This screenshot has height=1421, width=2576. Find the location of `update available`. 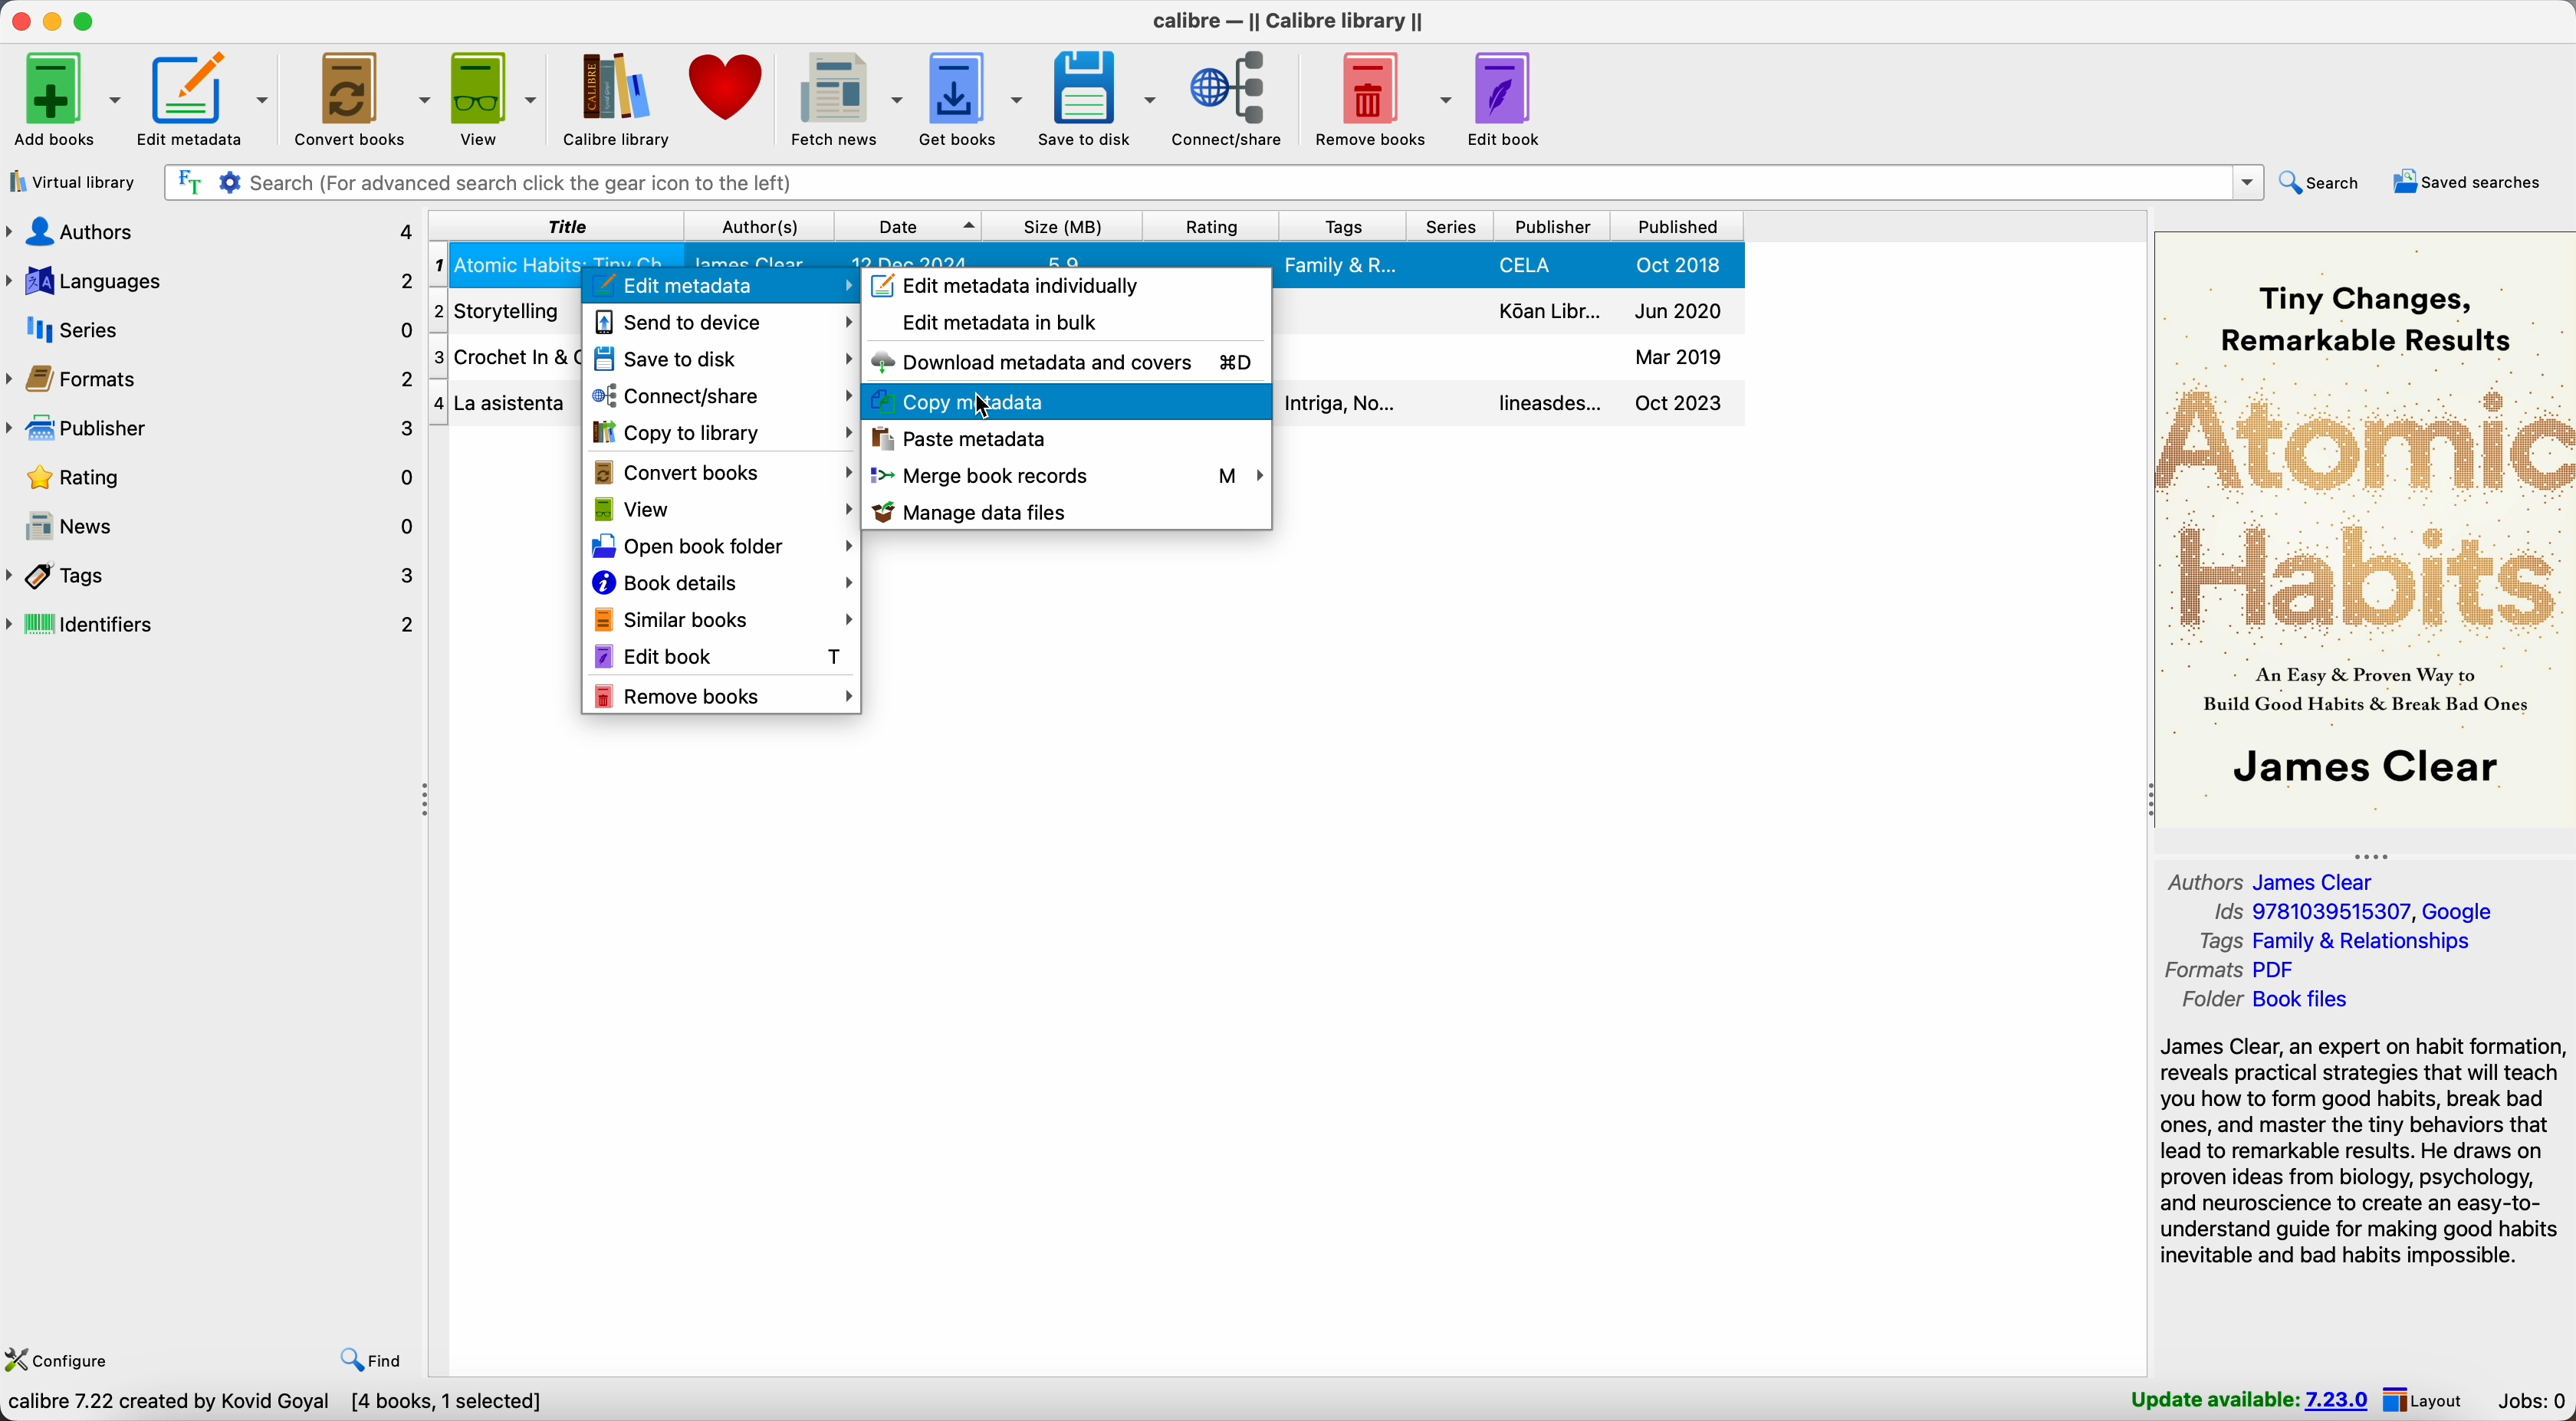

update available is located at coordinates (2243, 1400).